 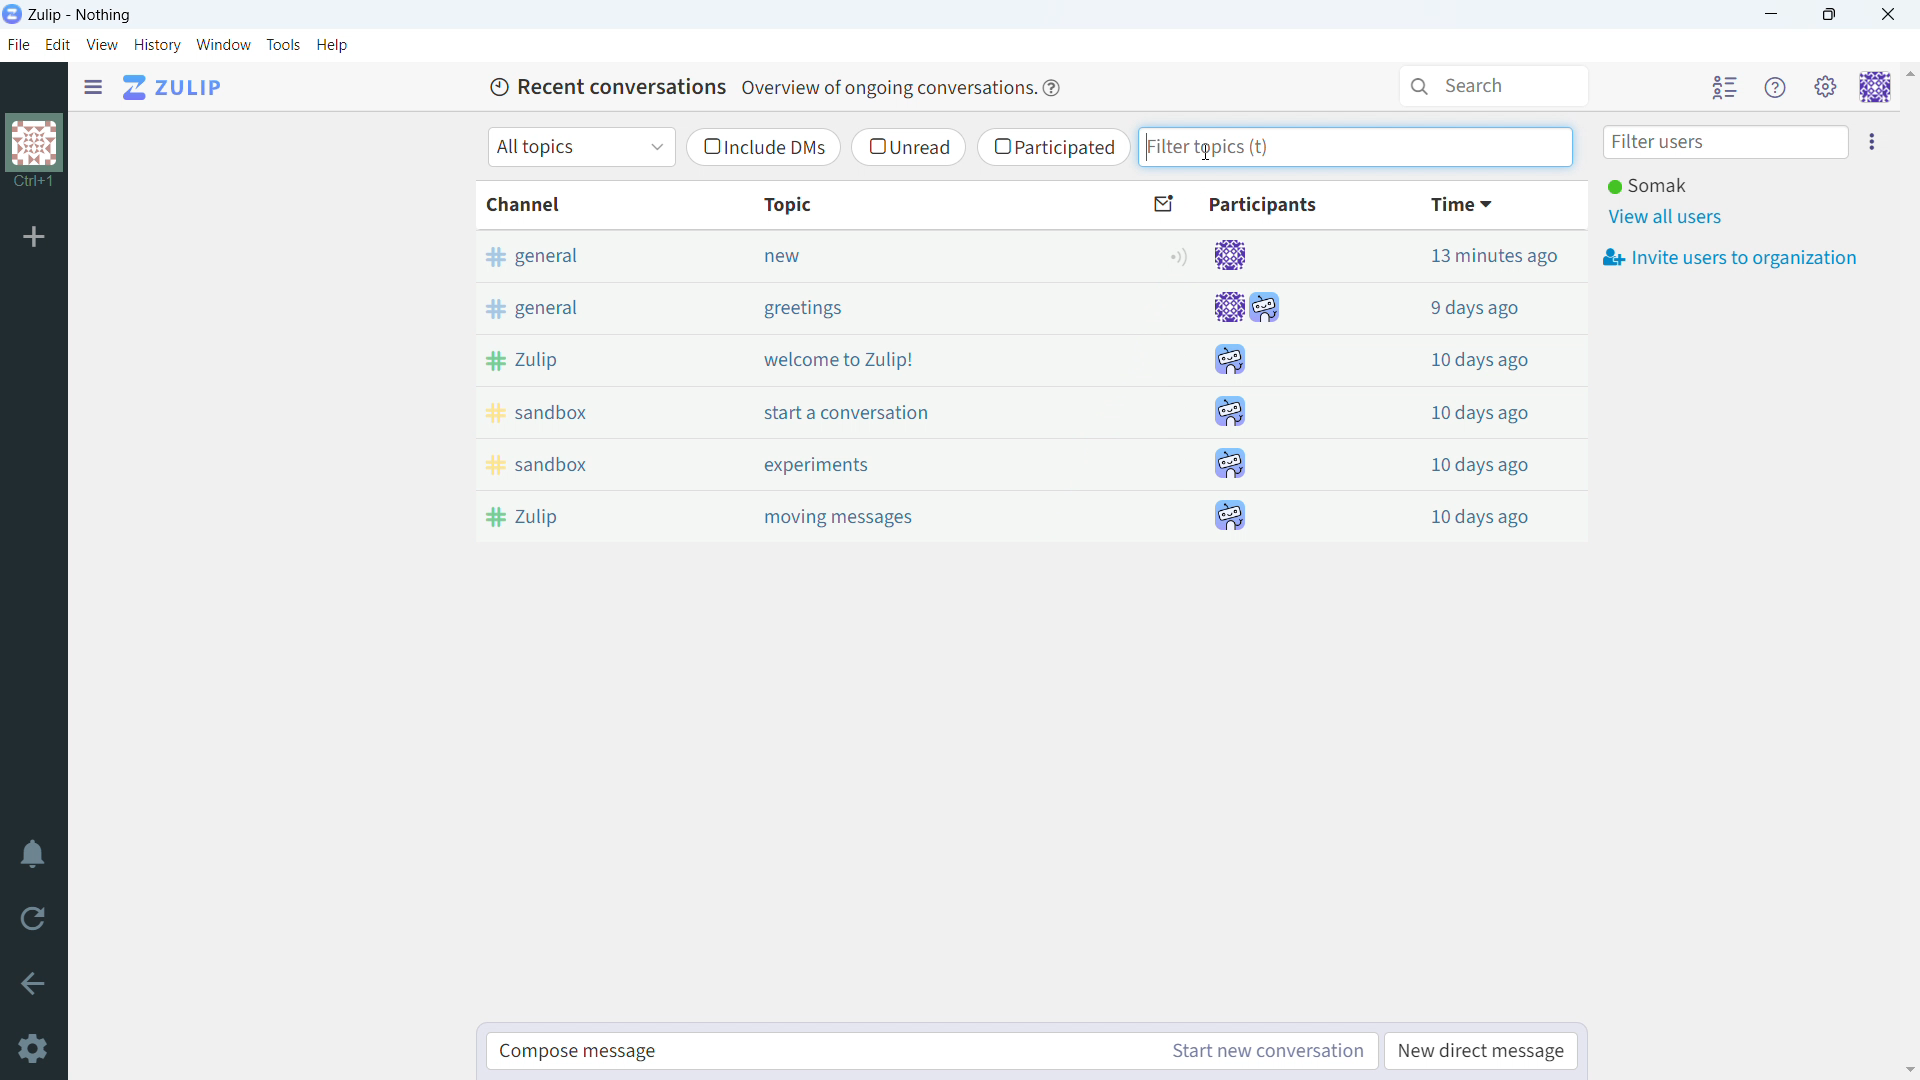 I want to click on main menu, so click(x=1828, y=88).